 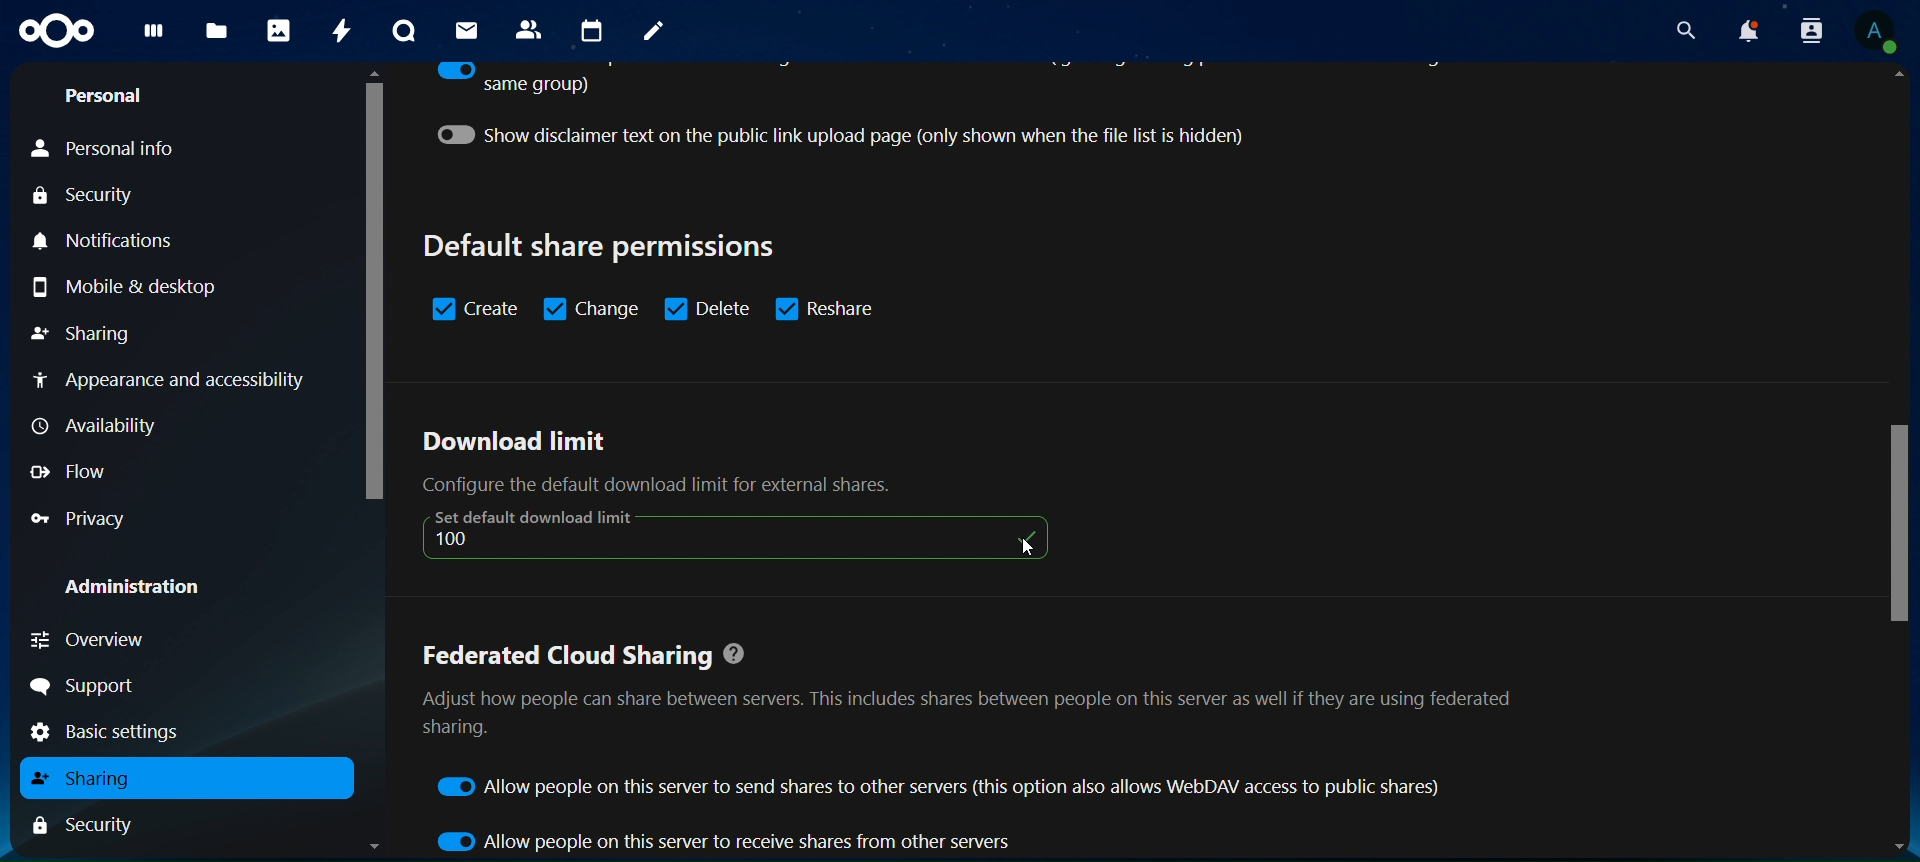 What do you see at coordinates (1877, 31) in the screenshot?
I see `View Profile` at bounding box center [1877, 31].